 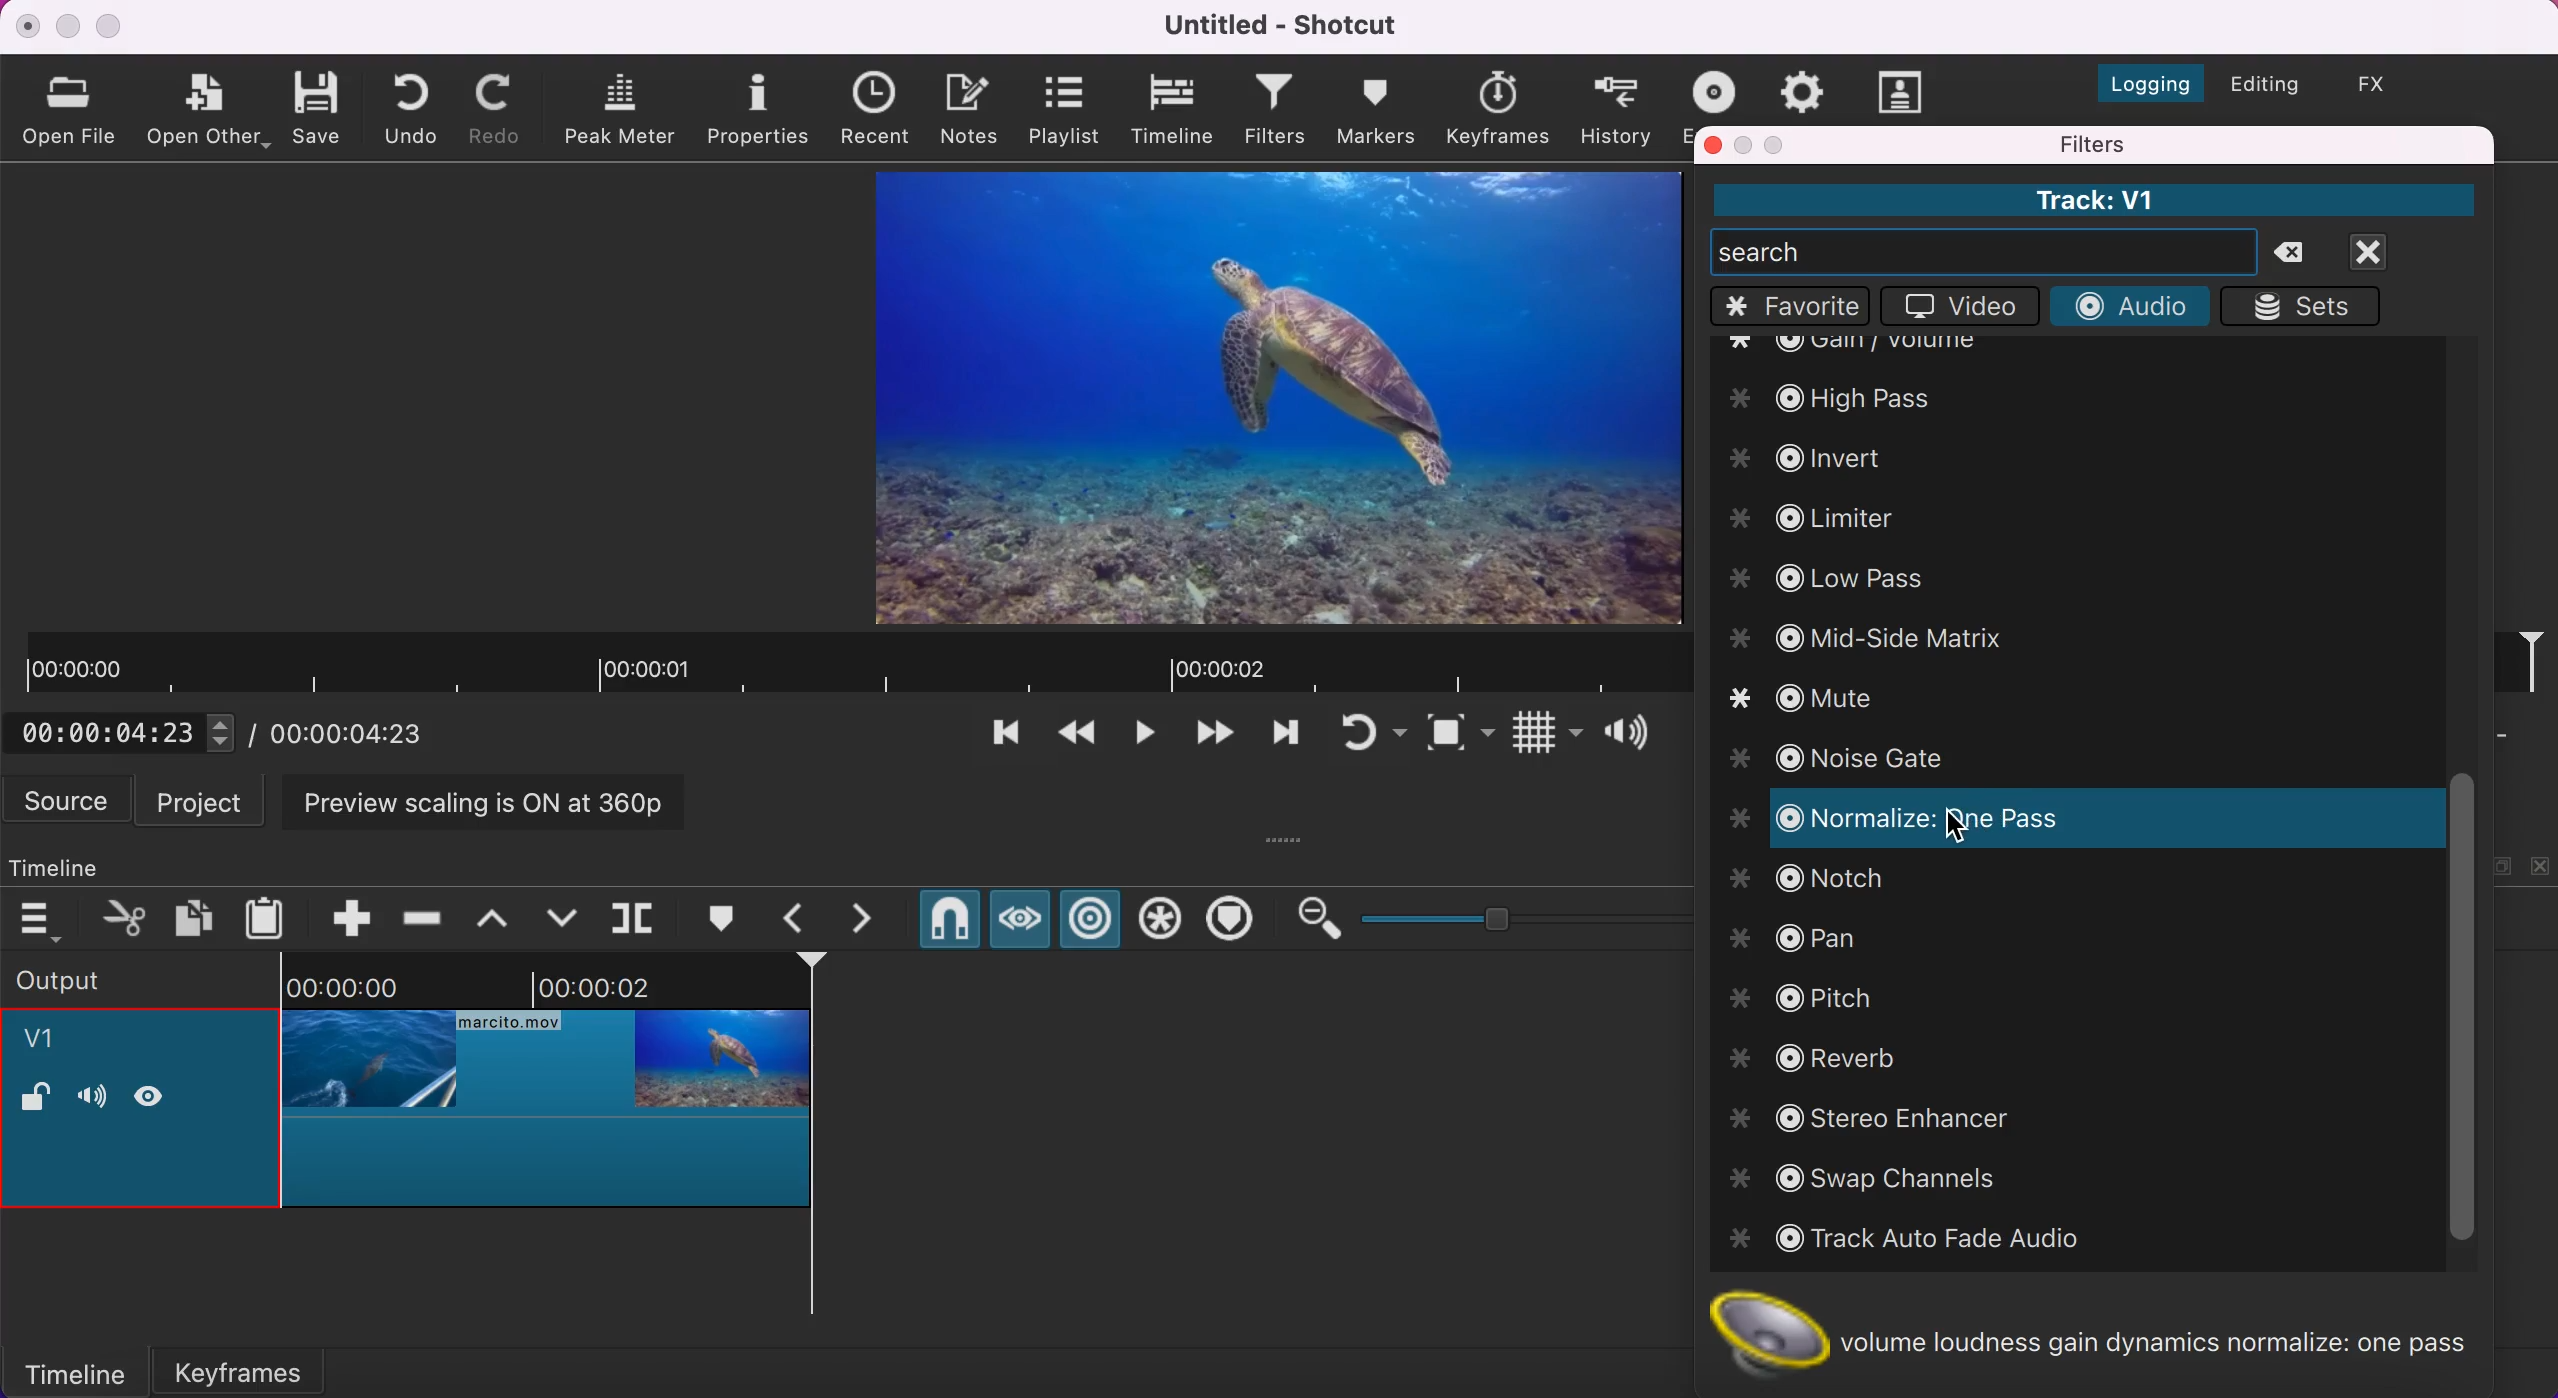 What do you see at coordinates (1845, 520) in the screenshot?
I see `limiter` at bounding box center [1845, 520].